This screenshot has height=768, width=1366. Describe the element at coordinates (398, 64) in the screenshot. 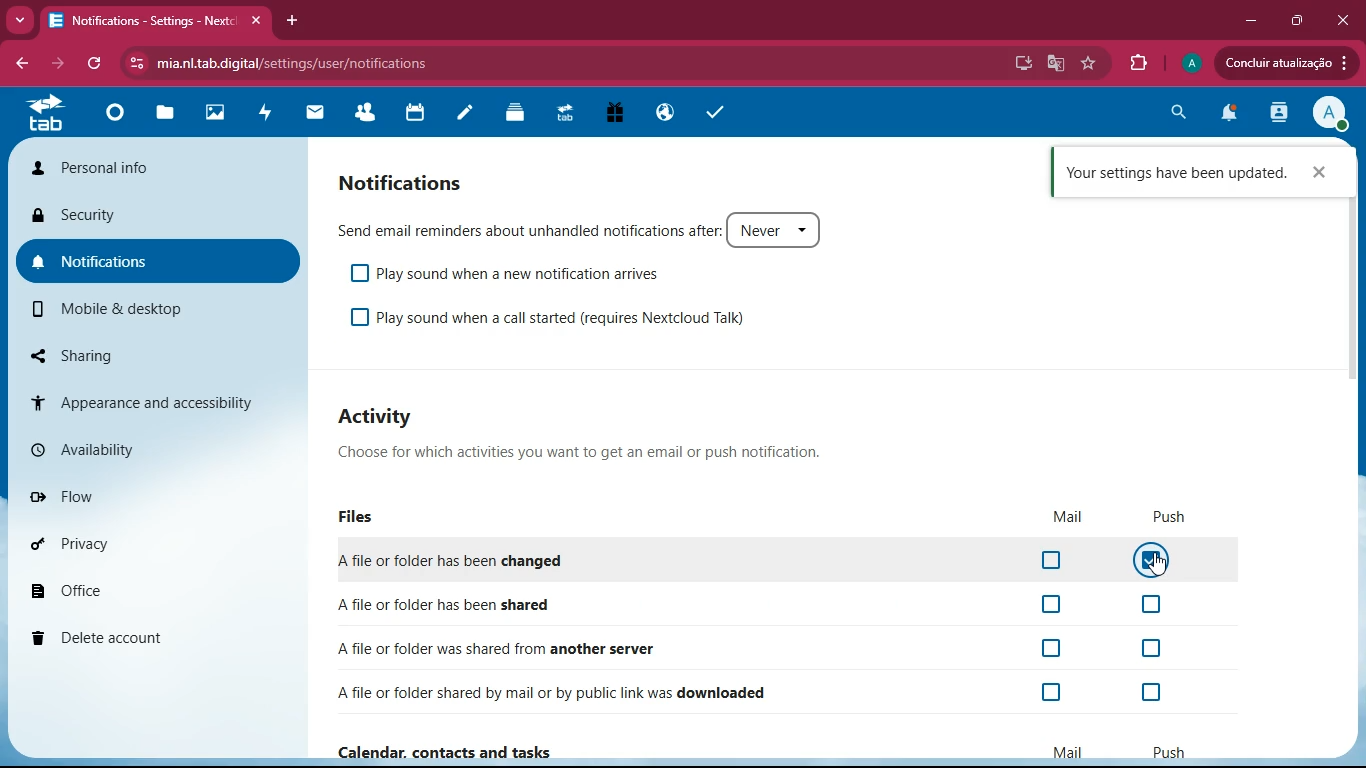

I see `url` at that location.